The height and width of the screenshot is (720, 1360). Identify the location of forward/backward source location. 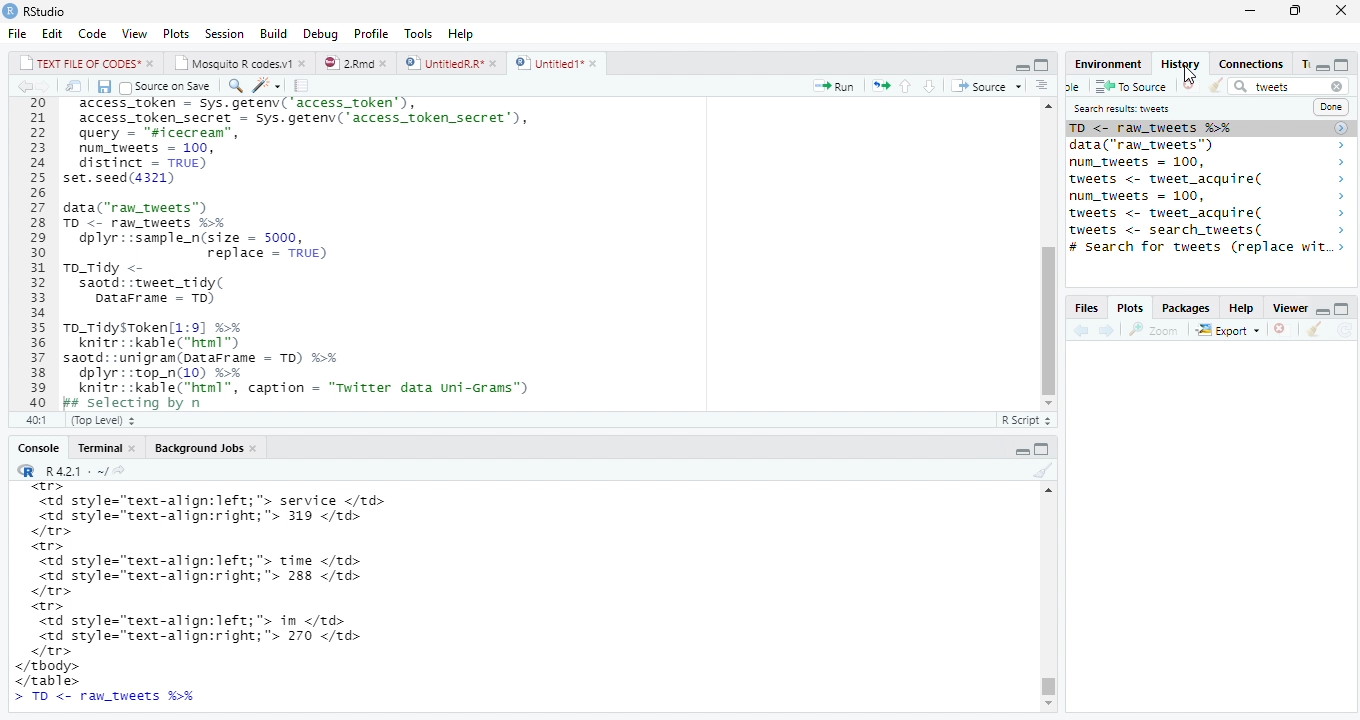
(1093, 329).